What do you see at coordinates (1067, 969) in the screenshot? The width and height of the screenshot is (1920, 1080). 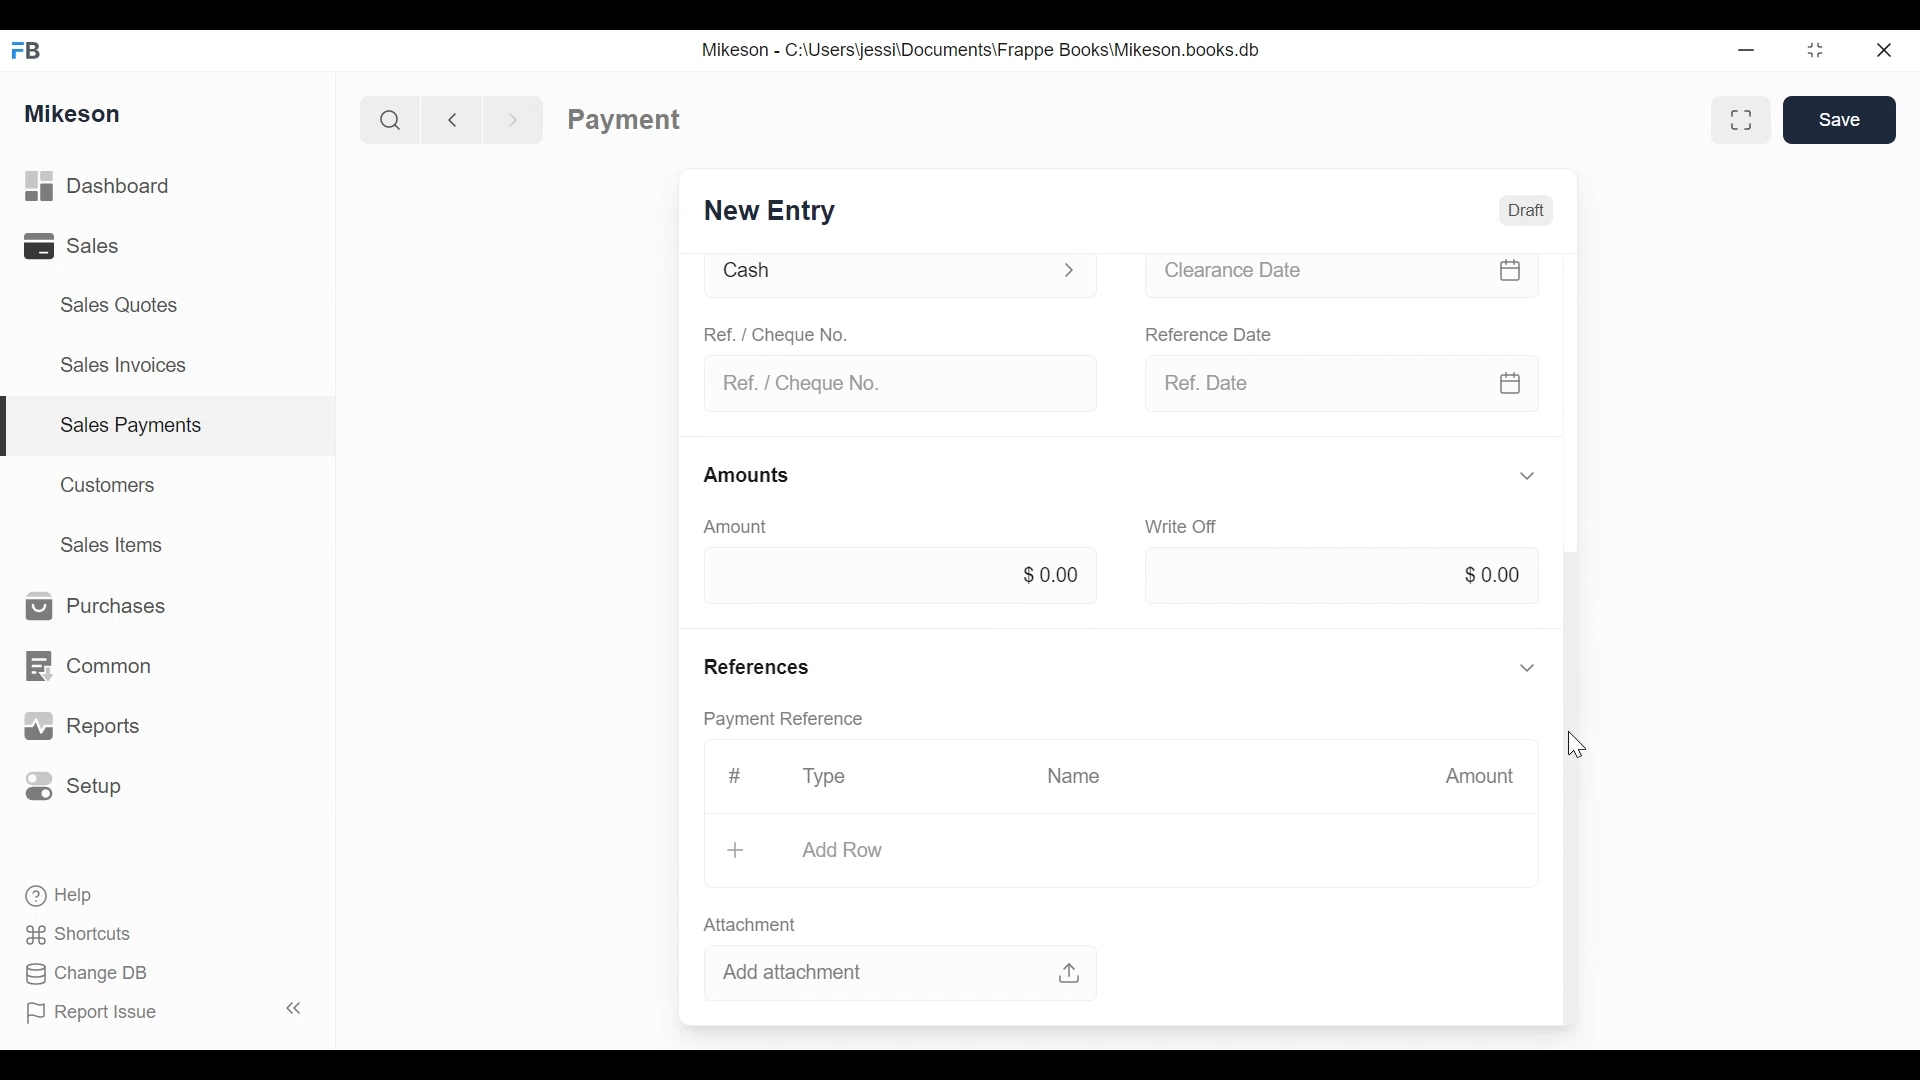 I see `upload` at bounding box center [1067, 969].